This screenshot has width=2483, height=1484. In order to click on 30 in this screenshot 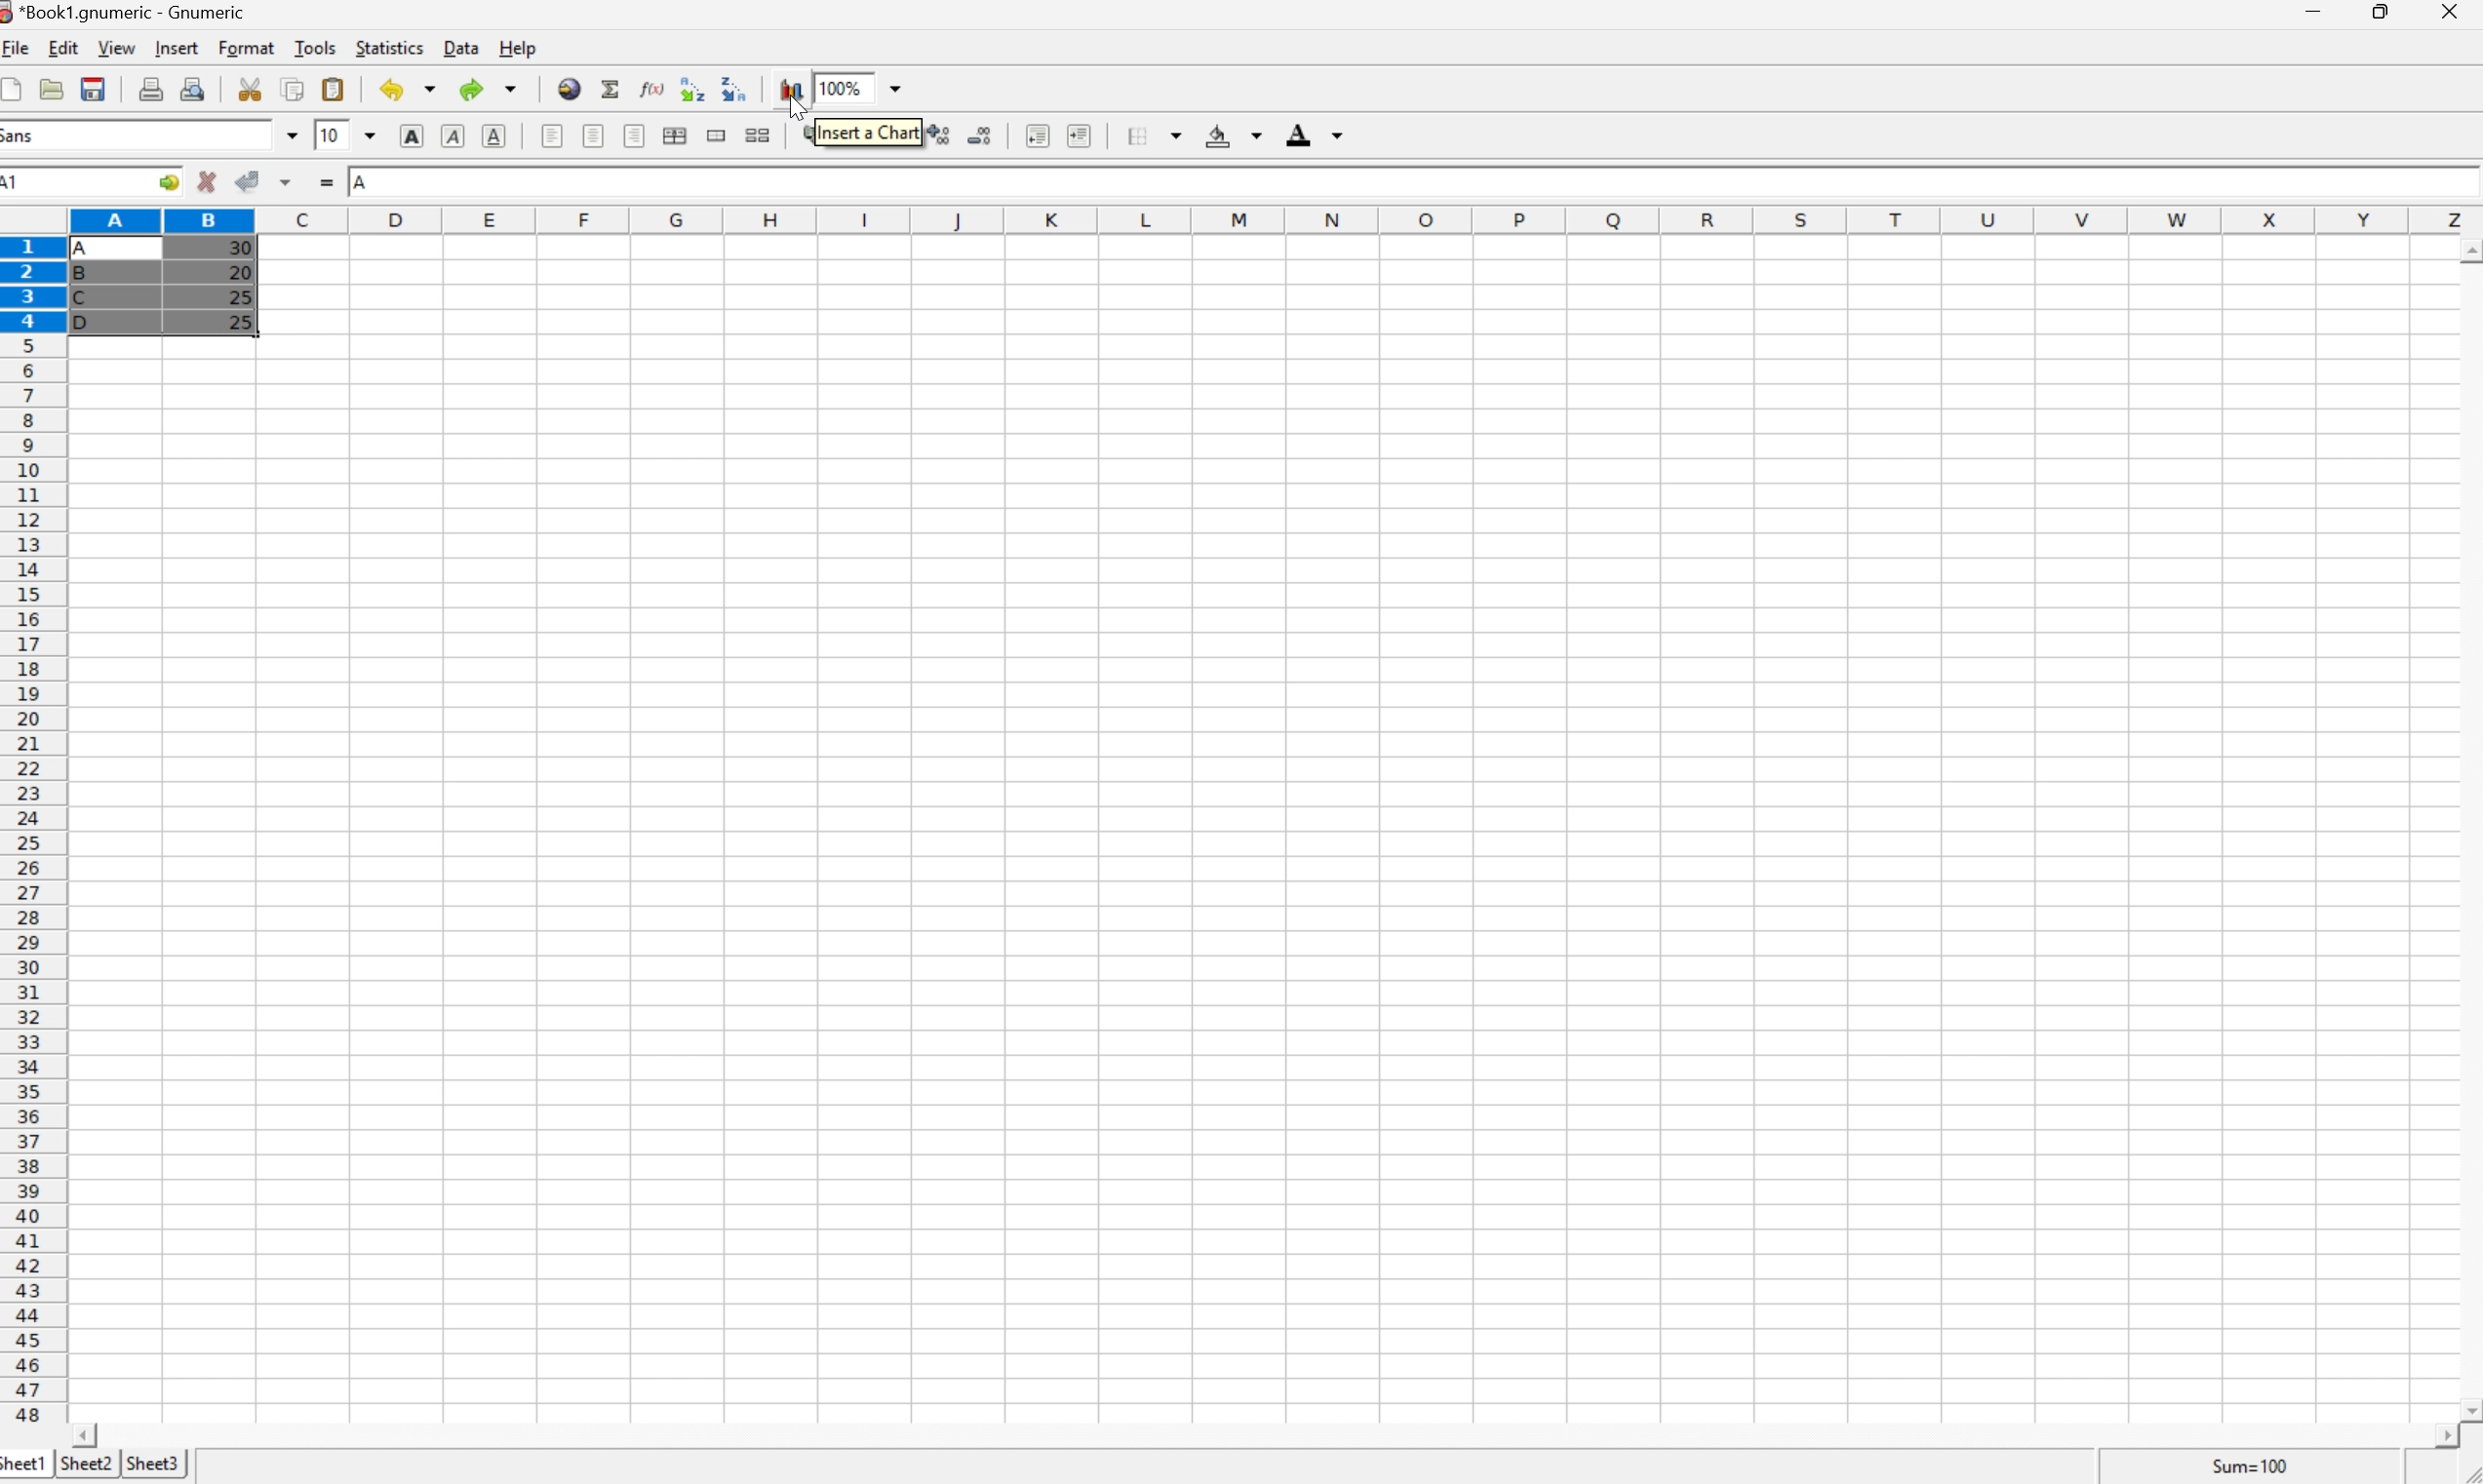, I will do `click(238, 250)`.